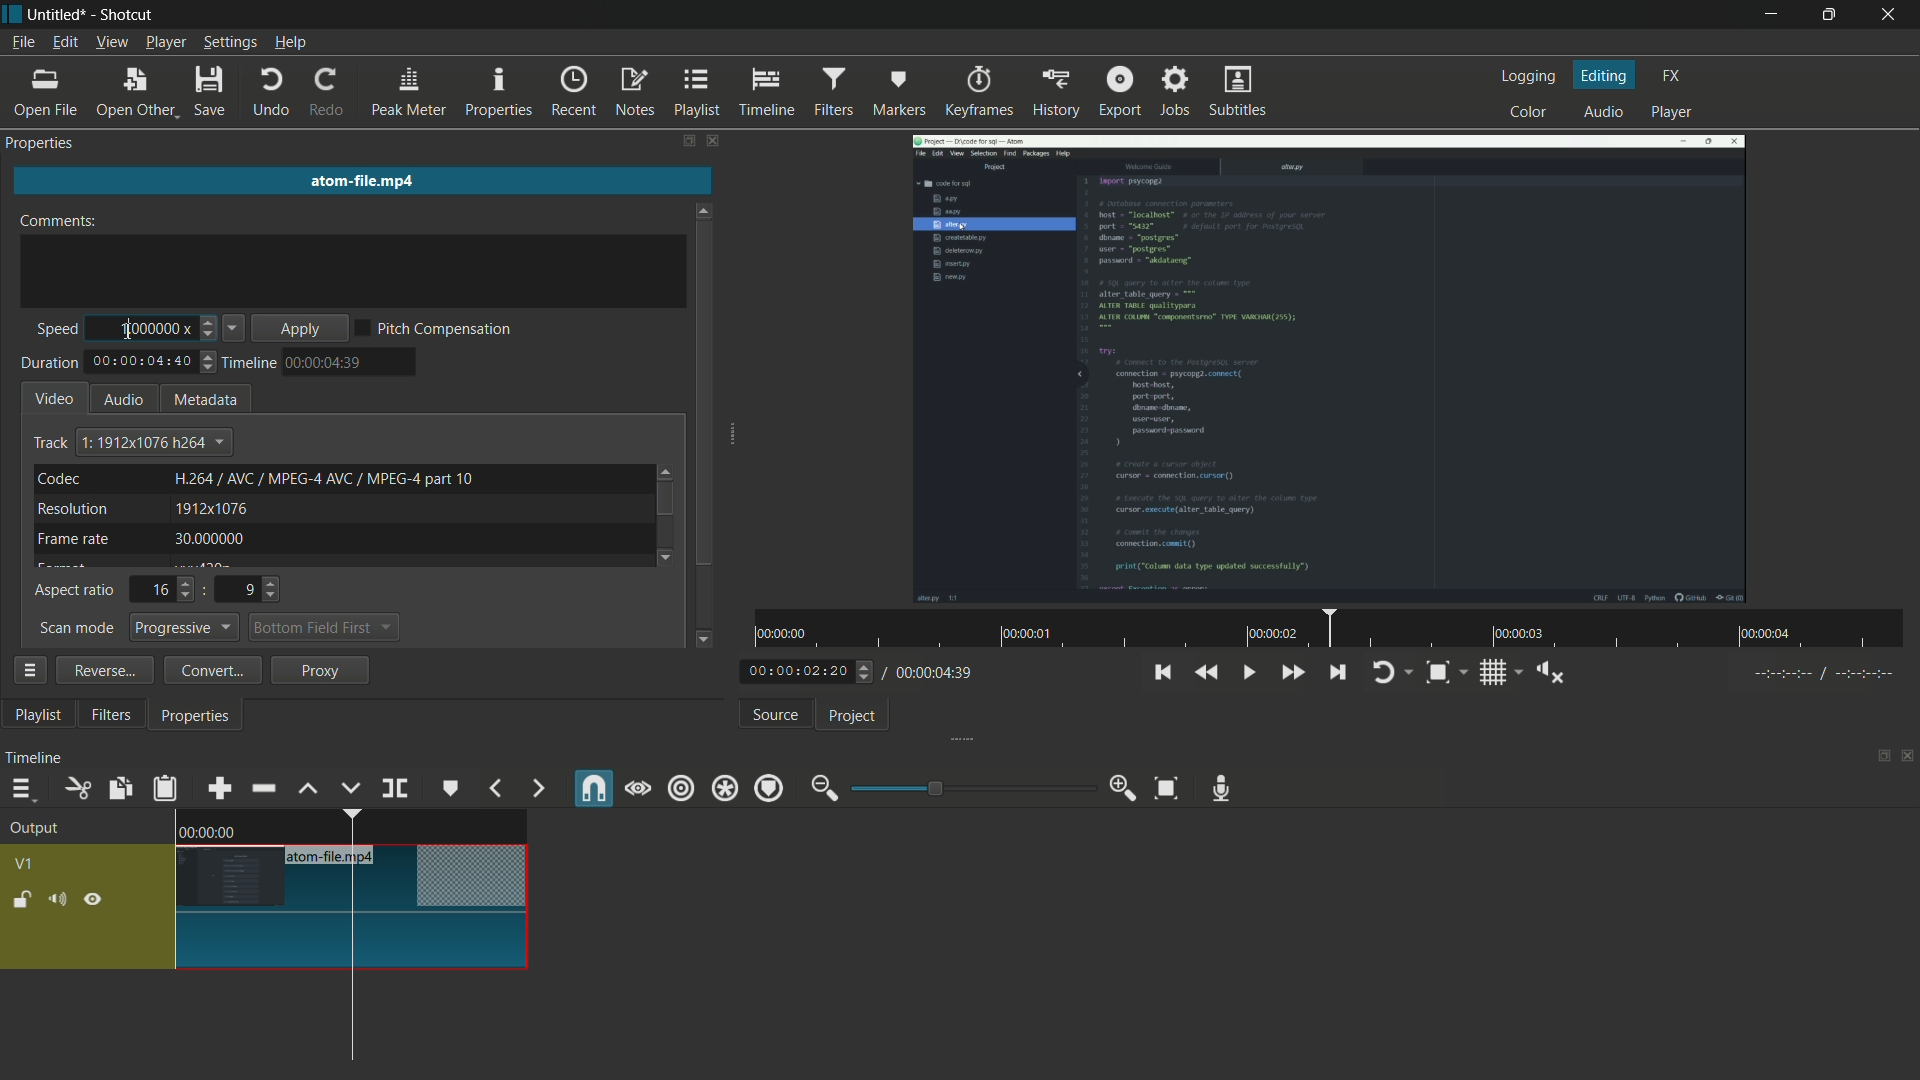 The image size is (1920, 1080). Describe the element at coordinates (58, 221) in the screenshot. I see `comments` at that location.